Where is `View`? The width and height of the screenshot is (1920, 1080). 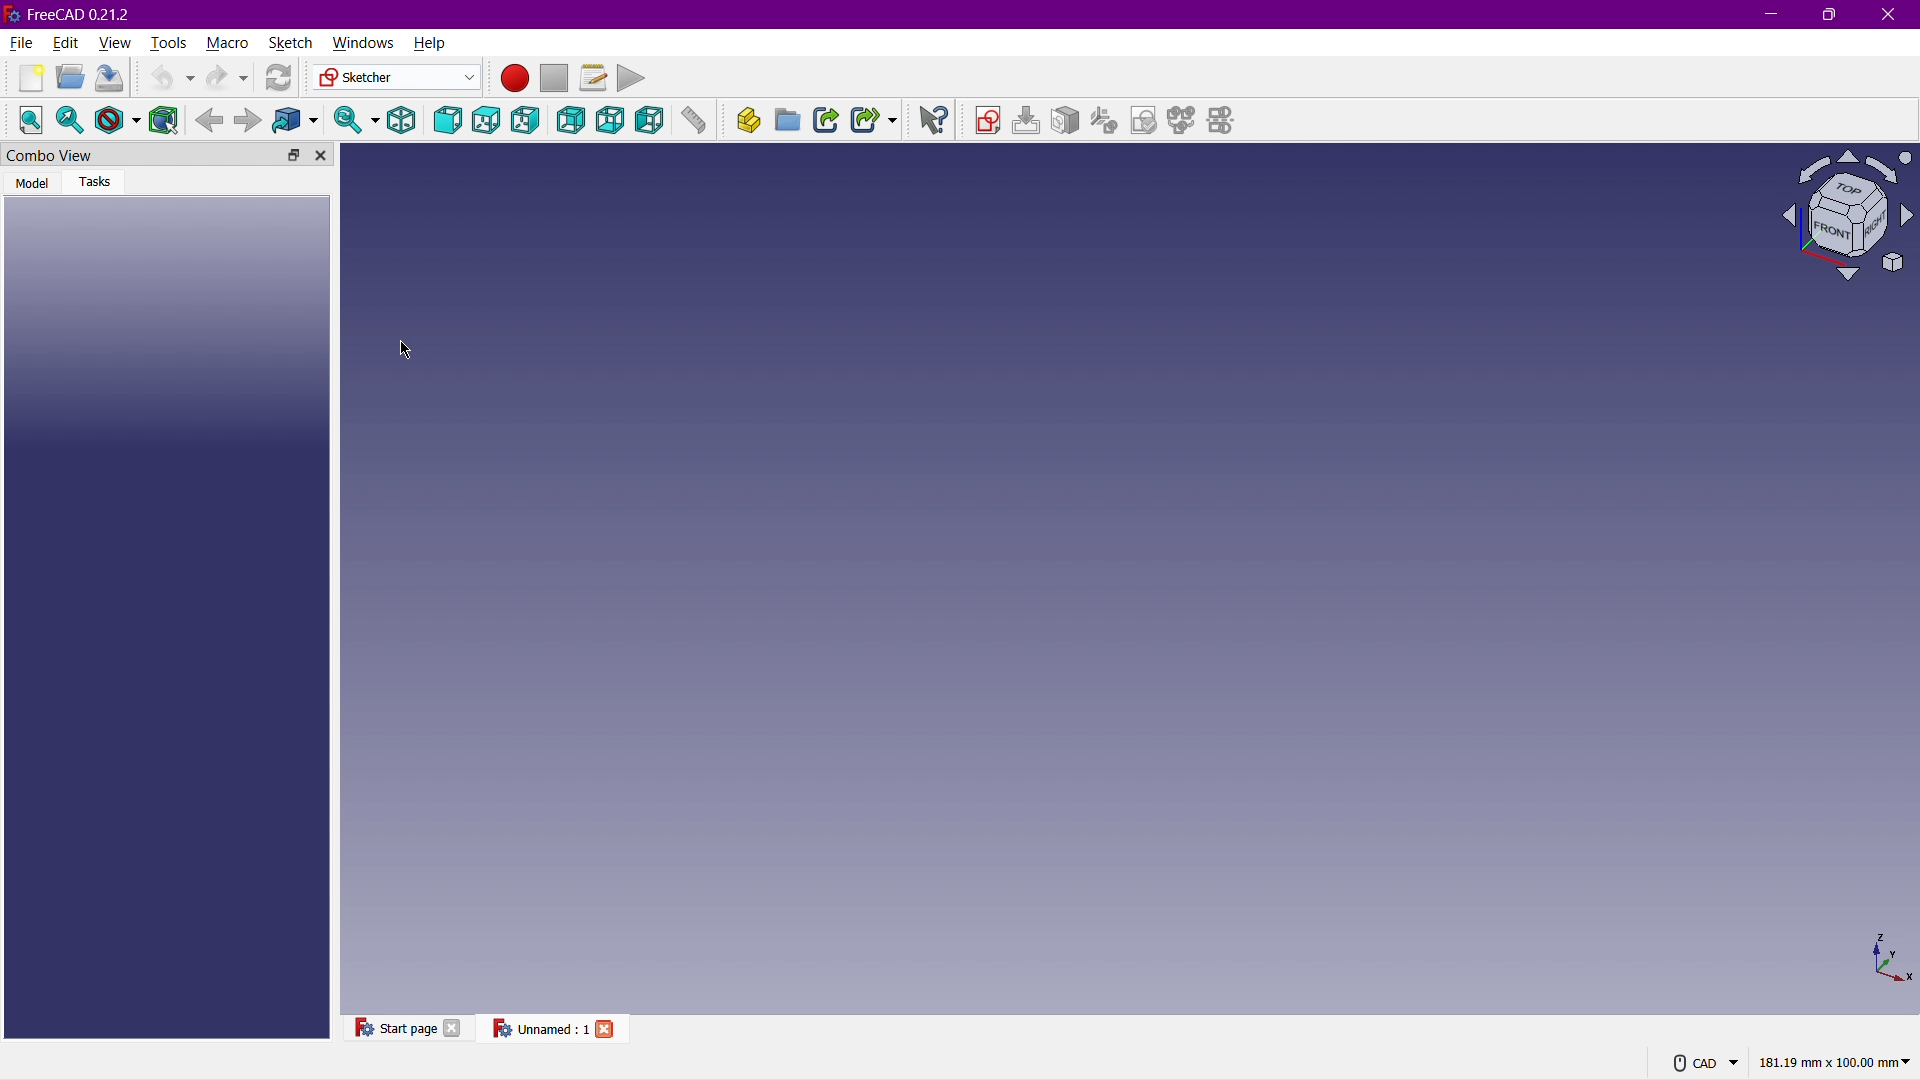
View is located at coordinates (118, 40).